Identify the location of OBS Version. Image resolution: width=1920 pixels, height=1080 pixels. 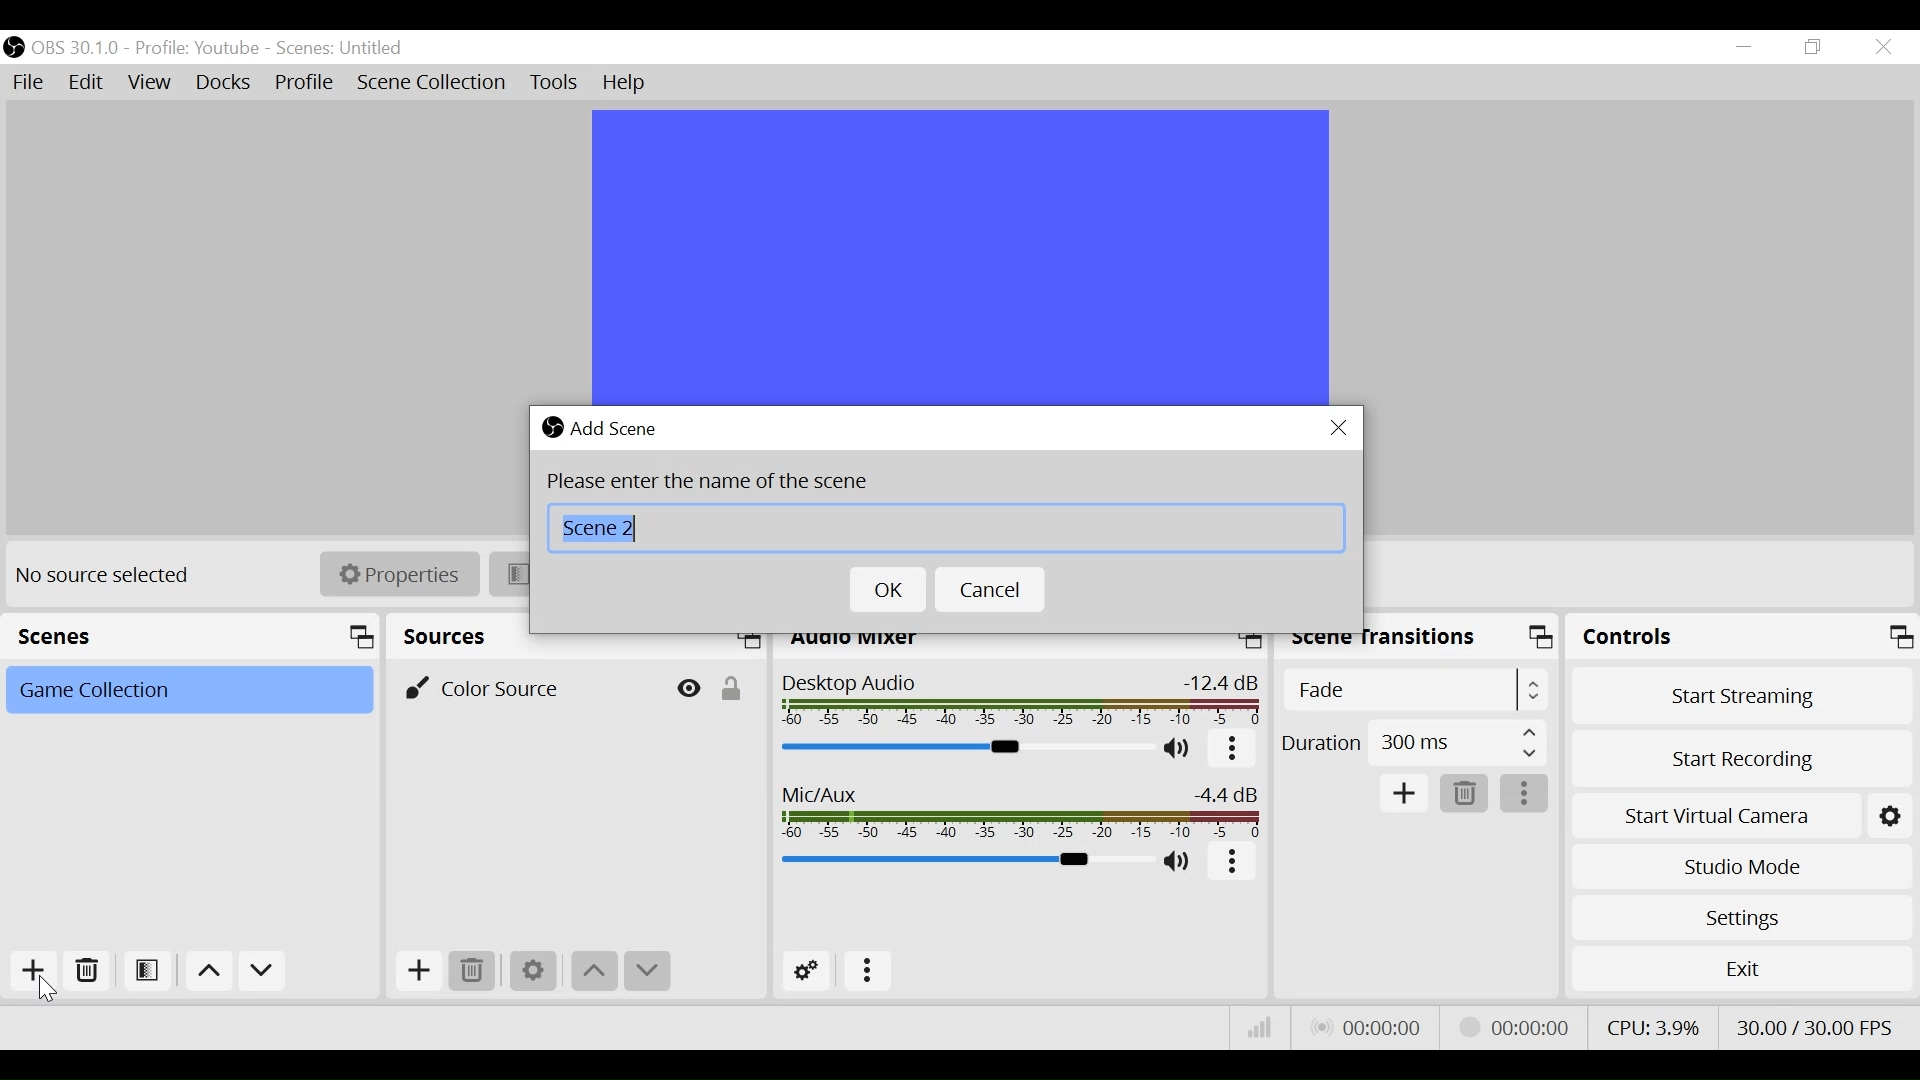
(79, 47).